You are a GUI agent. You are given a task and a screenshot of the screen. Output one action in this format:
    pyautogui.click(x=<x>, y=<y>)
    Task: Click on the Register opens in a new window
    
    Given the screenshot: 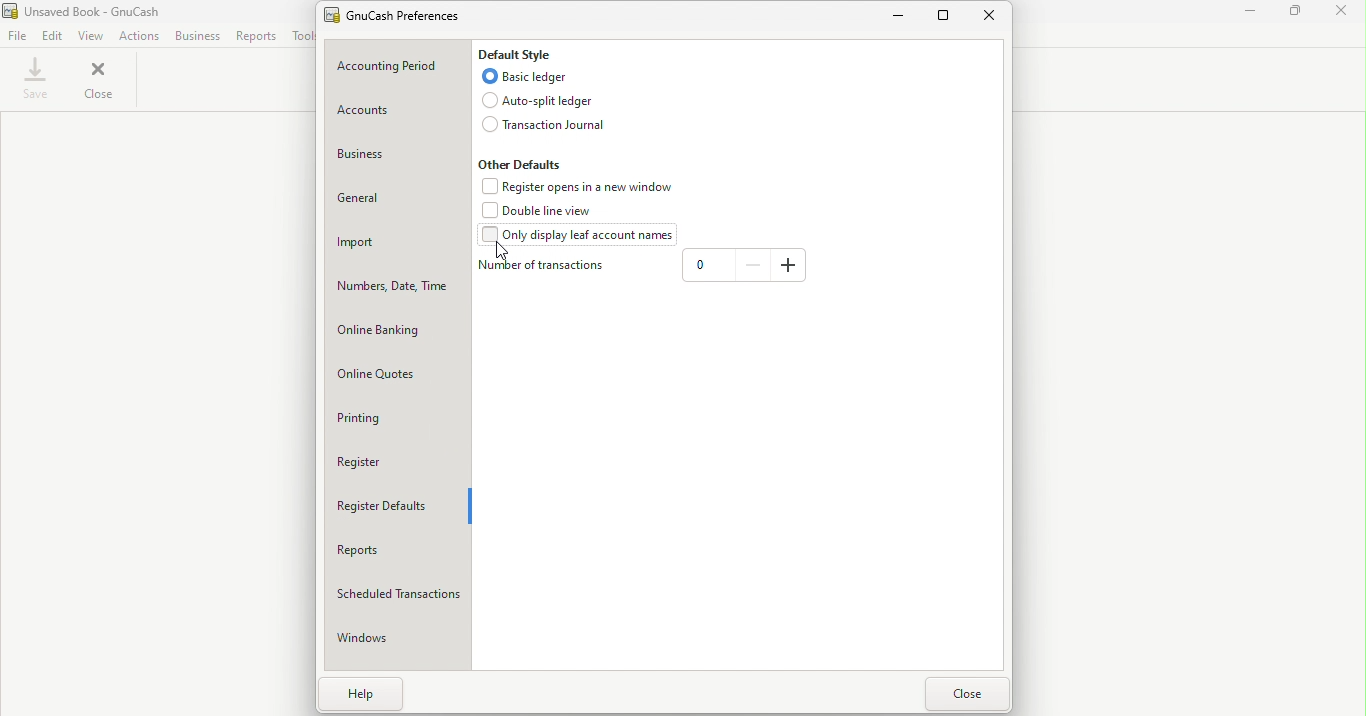 What is the action you would take?
    pyautogui.click(x=580, y=187)
    